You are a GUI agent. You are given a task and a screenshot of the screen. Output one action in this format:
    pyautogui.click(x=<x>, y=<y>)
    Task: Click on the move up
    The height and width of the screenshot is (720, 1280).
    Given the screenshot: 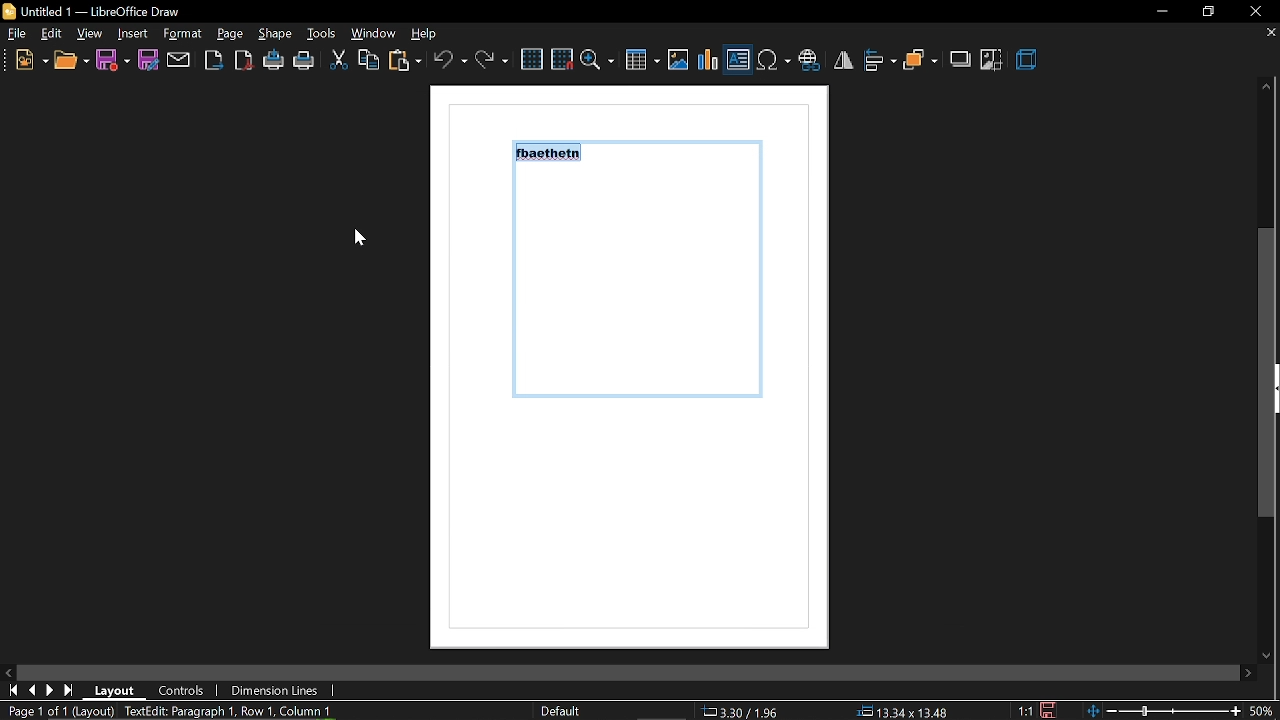 What is the action you would take?
    pyautogui.click(x=1267, y=88)
    